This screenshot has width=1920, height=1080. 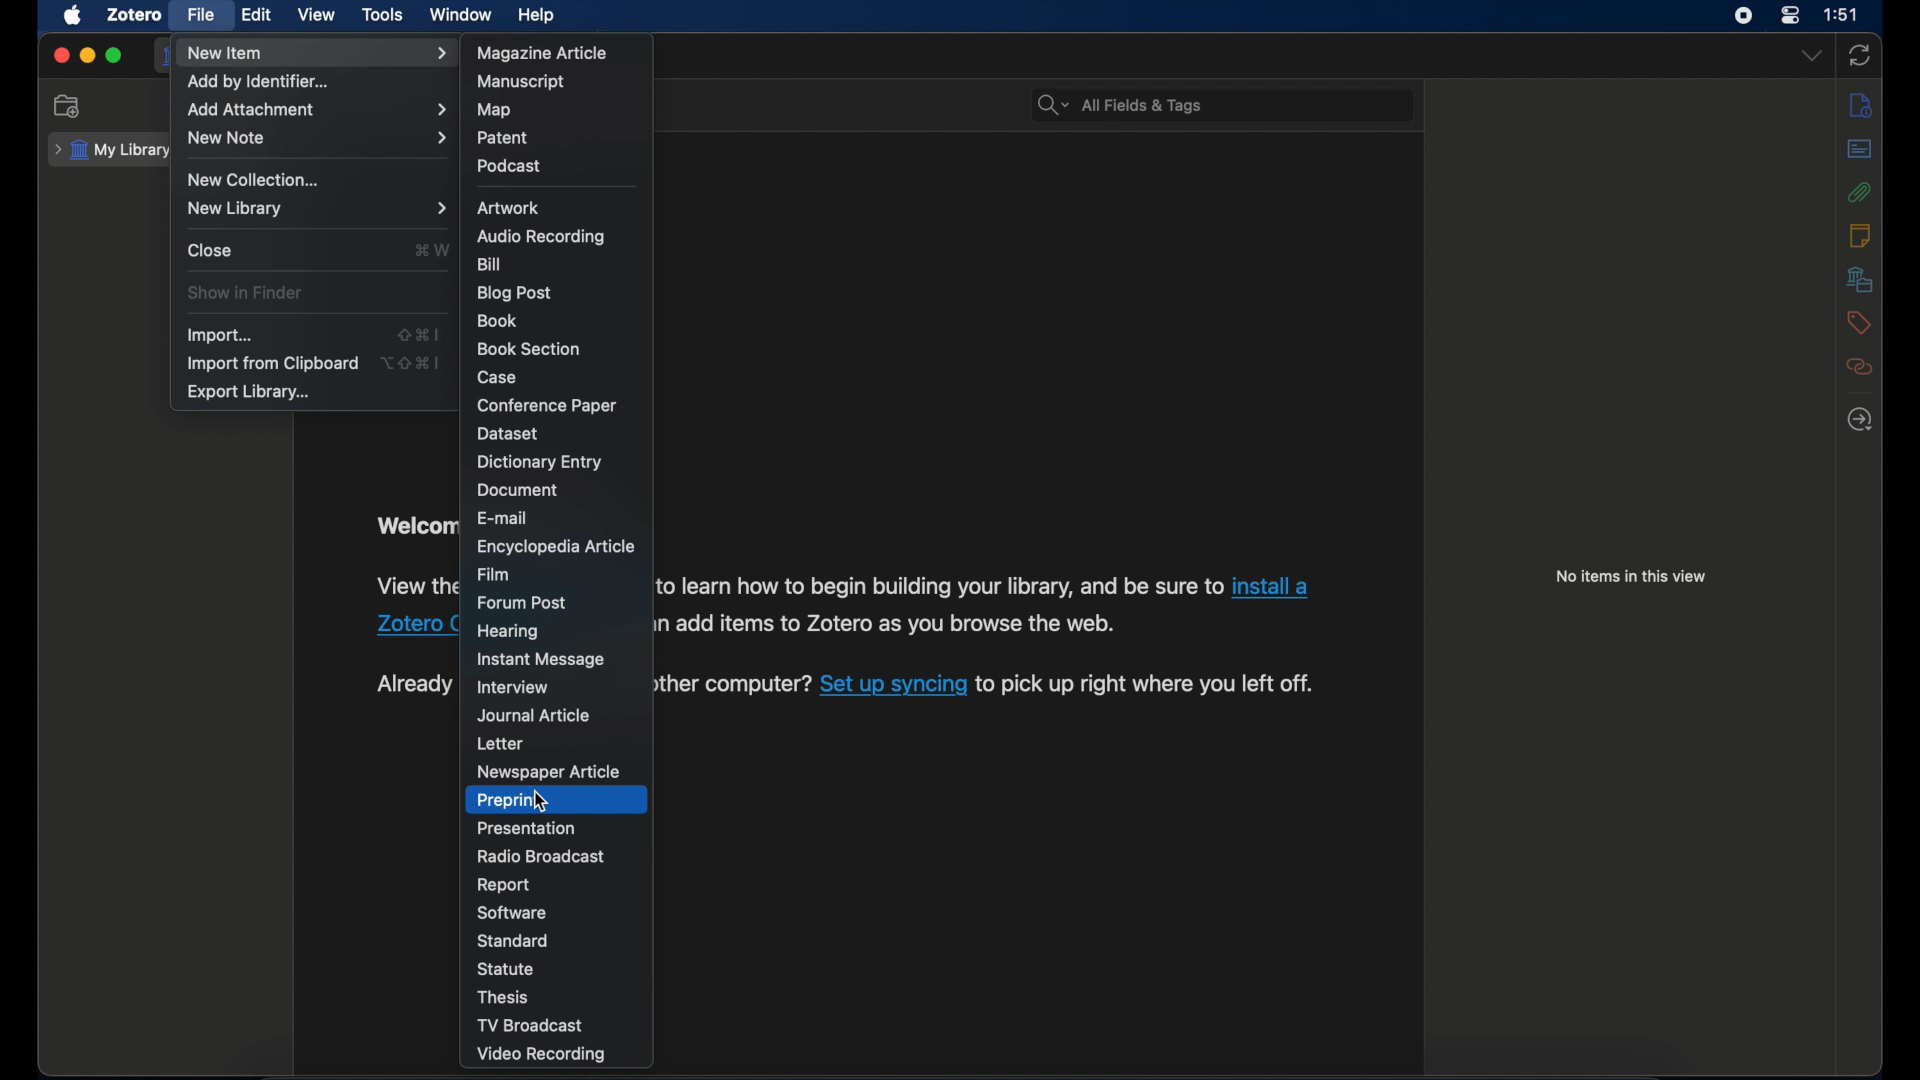 I want to click on add items to Zotero as you browse the web., so click(x=897, y=626).